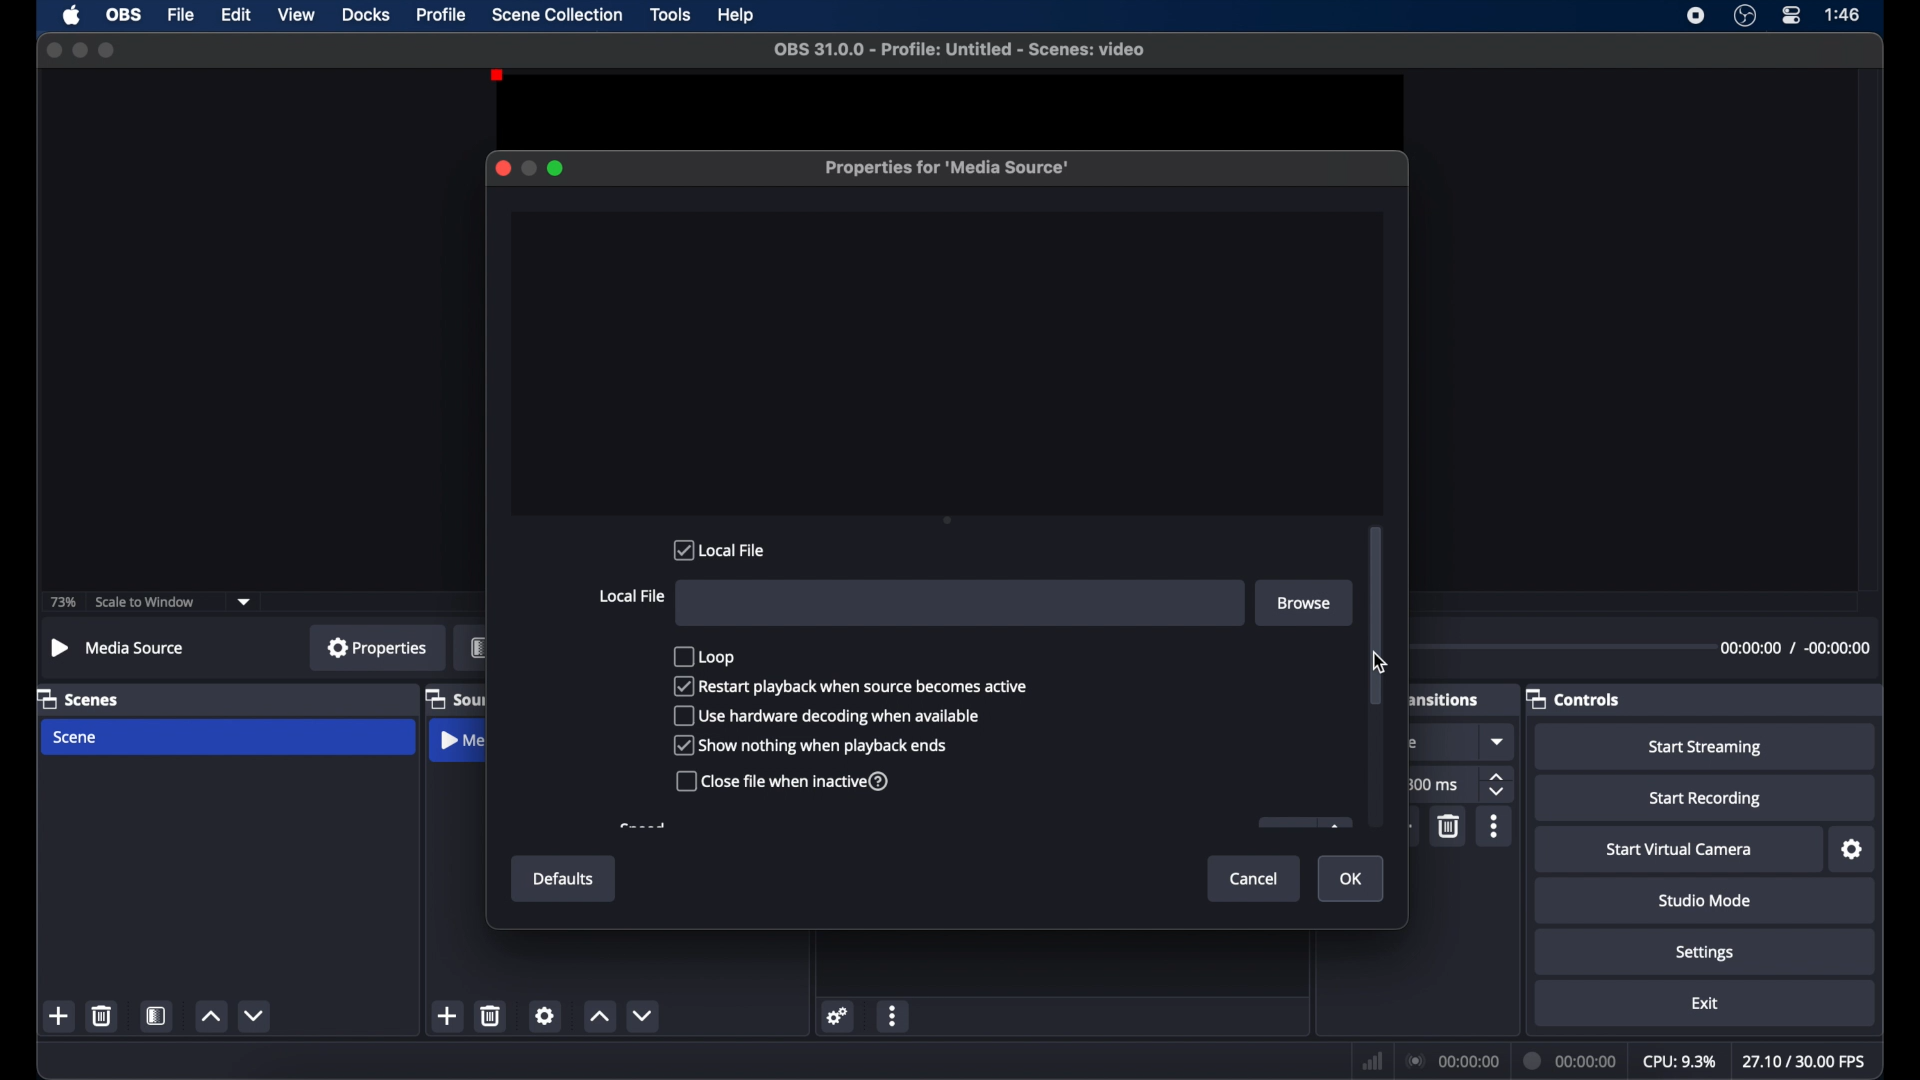  I want to click on properties for media source, so click(948, 168).